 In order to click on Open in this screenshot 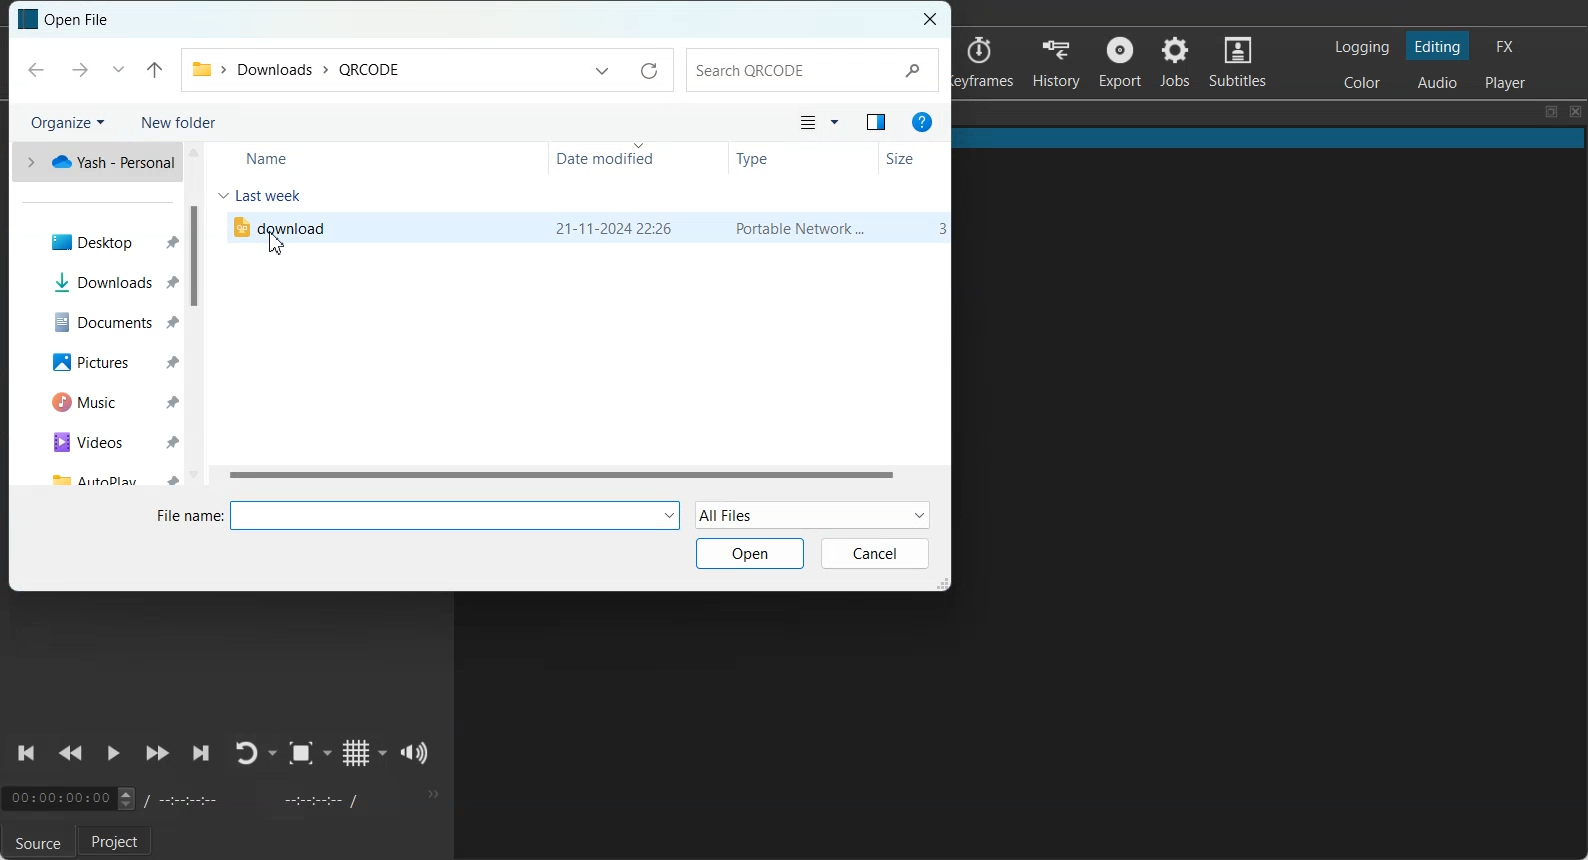, I will do `click(752, 553)`.